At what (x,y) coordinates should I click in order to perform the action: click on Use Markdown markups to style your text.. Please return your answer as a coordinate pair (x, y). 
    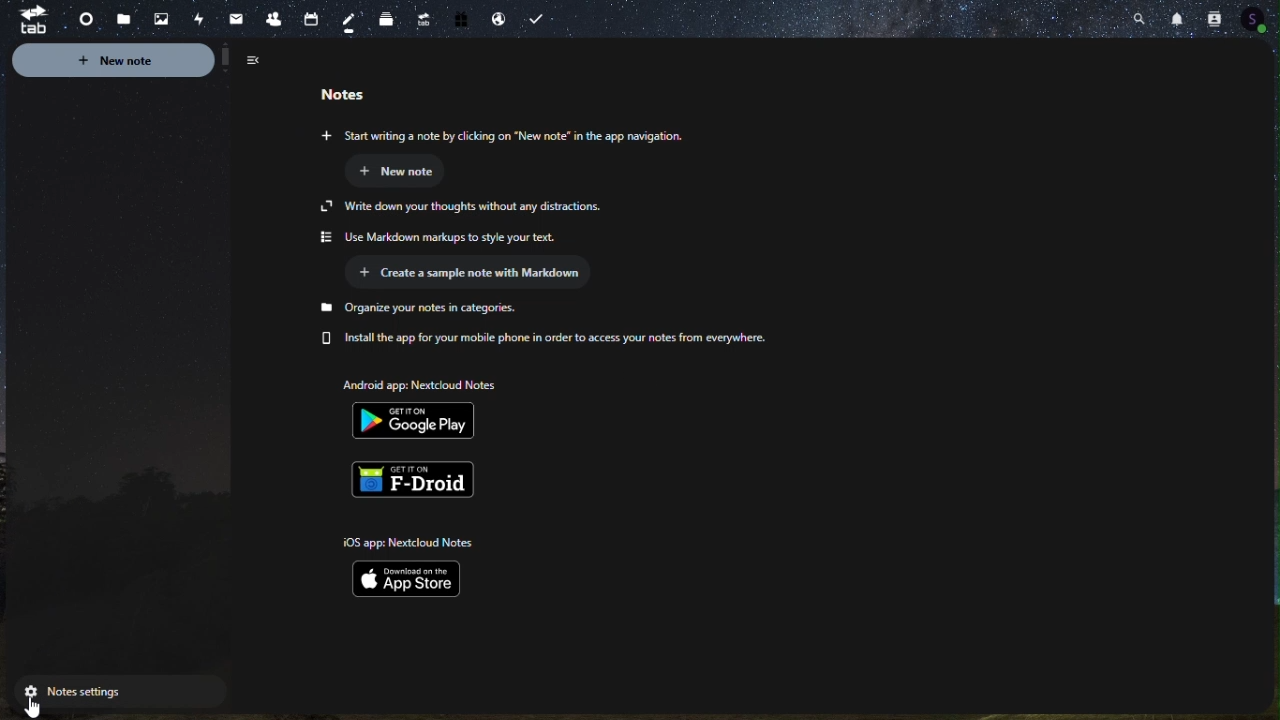
    Looking at the image, I should click on (447, 237).